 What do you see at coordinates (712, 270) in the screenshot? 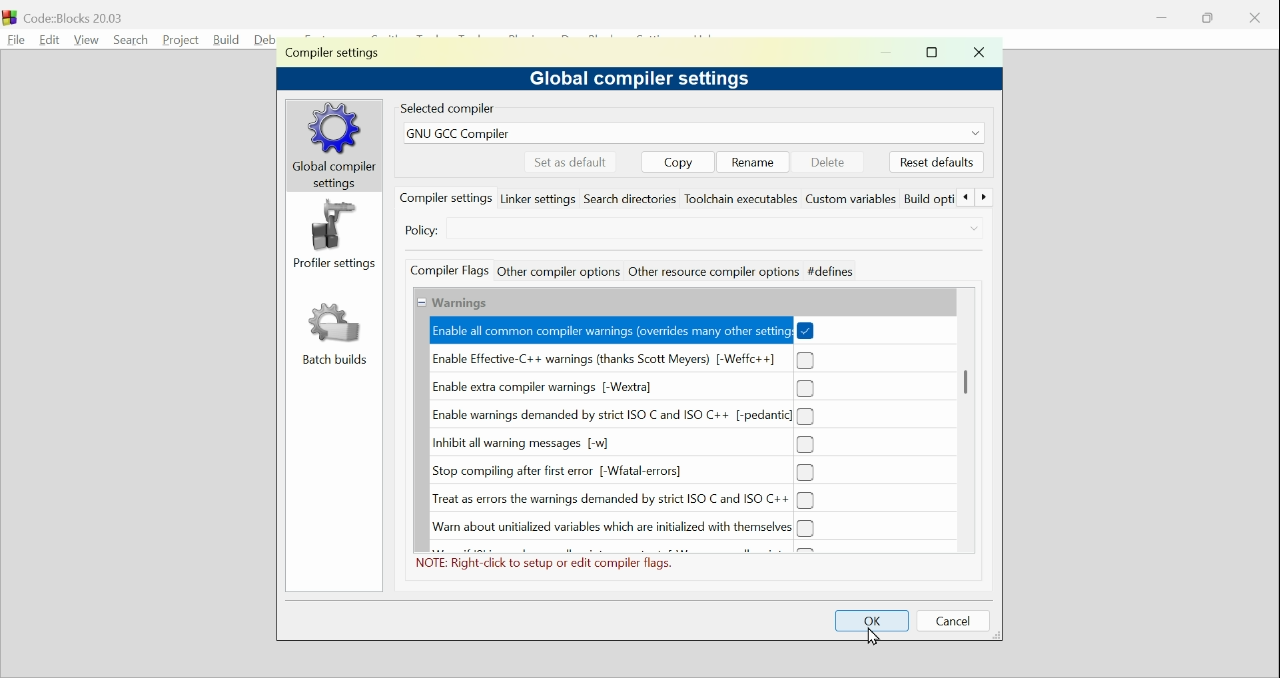
I see `Other resource compiler options` at bounding box center [712, 270].